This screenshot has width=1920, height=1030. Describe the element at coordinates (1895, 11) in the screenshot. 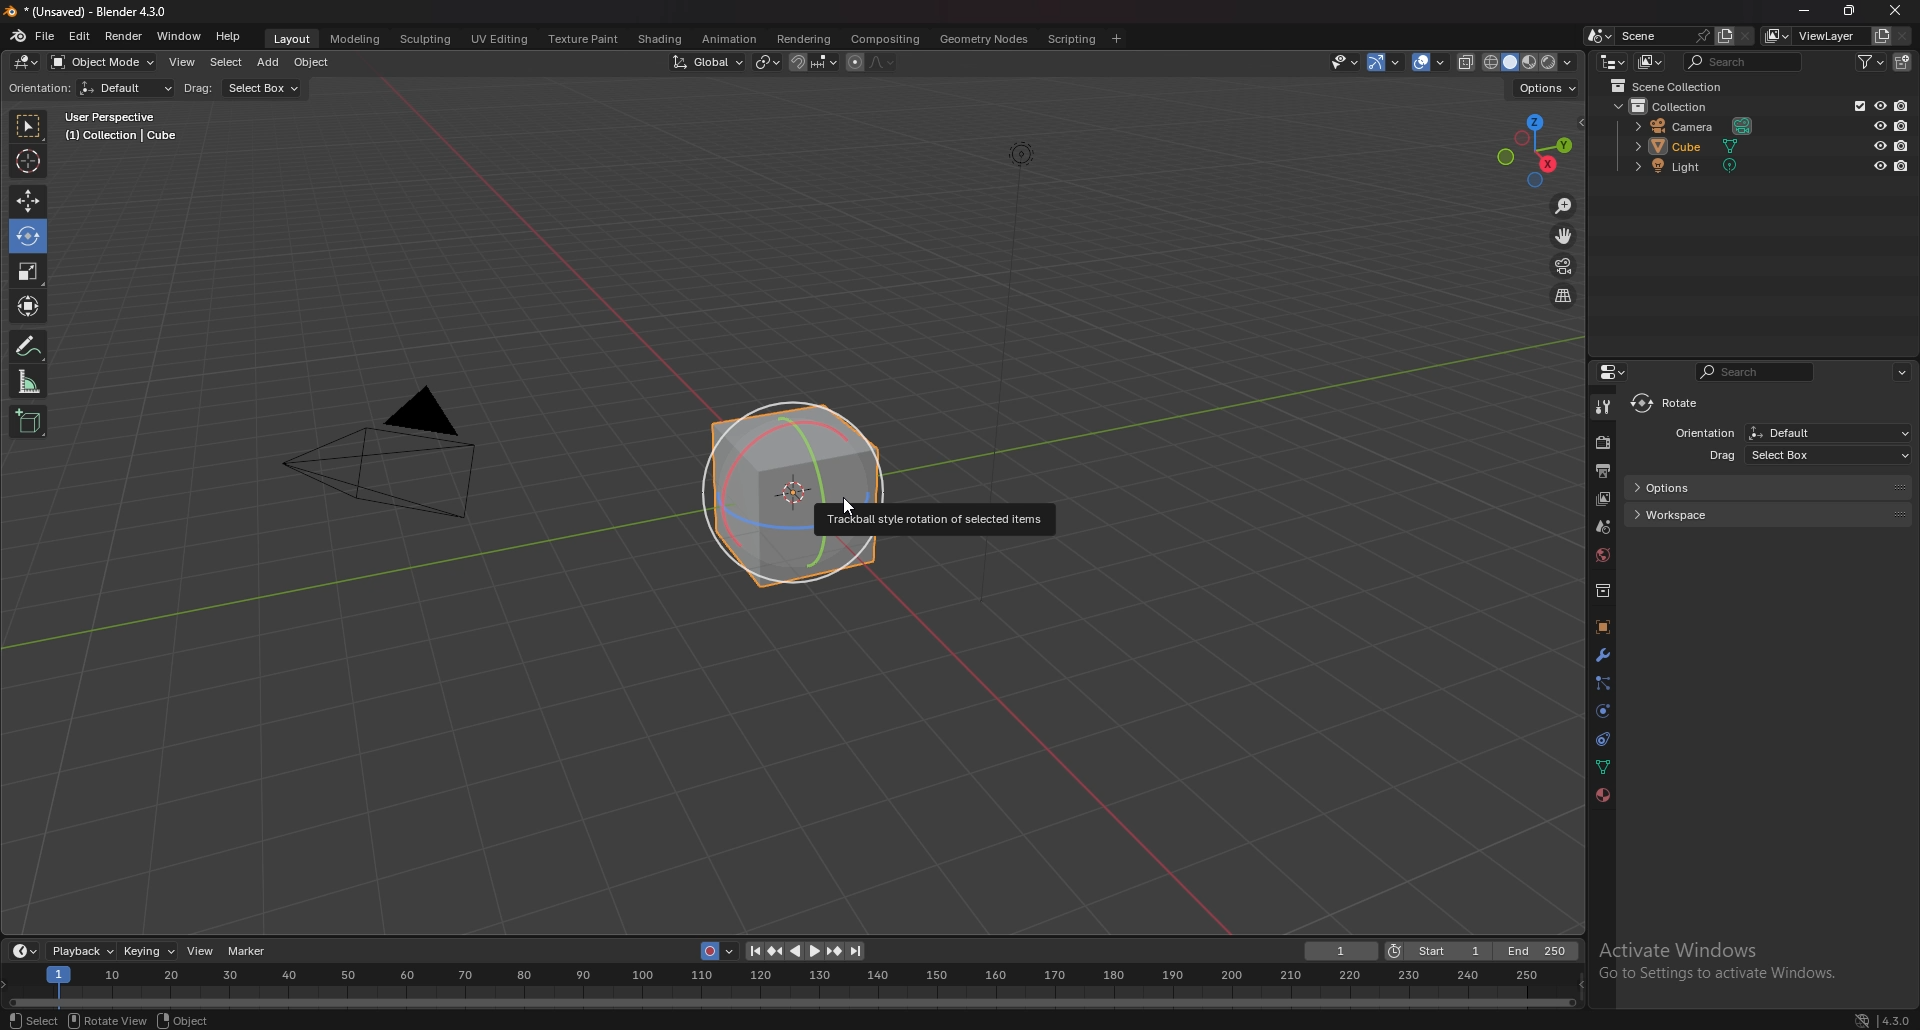

I see `close` at that location.